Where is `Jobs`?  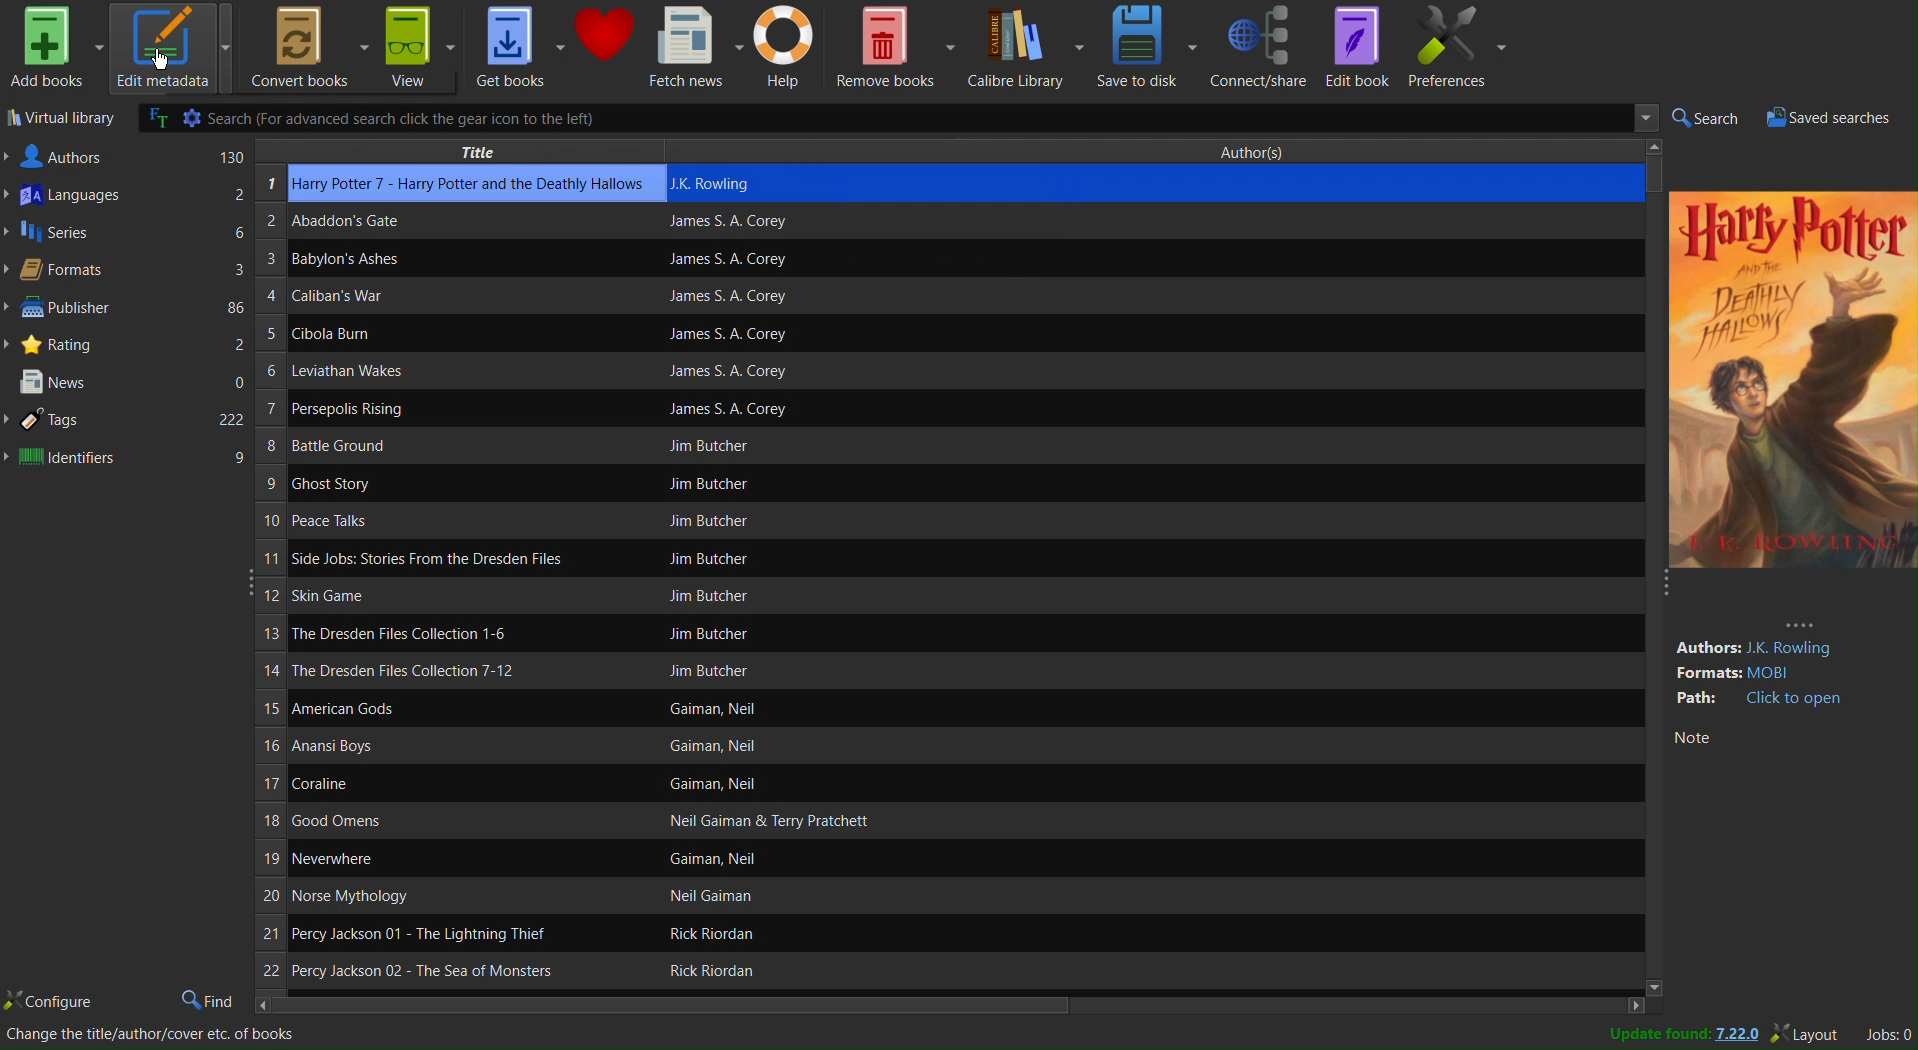 Jobs is located at coordinates (1886, 1034).